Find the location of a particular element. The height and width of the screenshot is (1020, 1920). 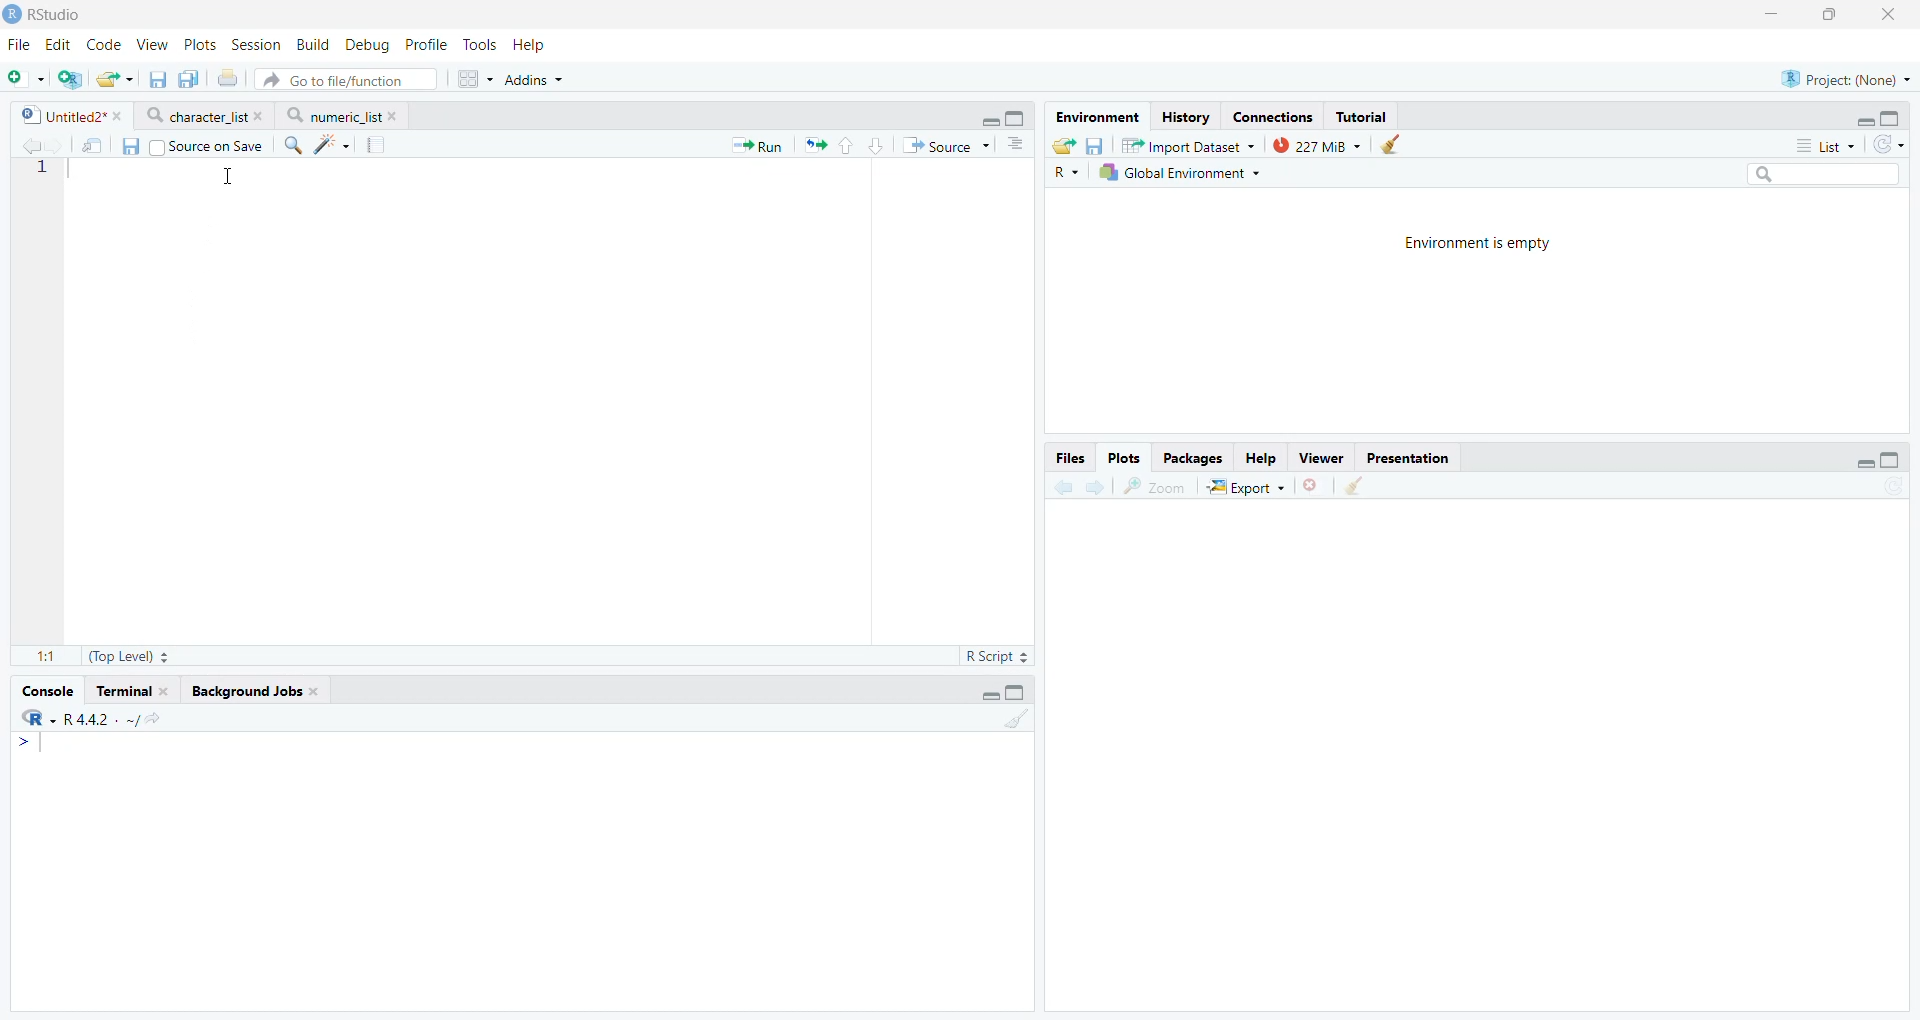

Print is located at coordinates (226, 79).